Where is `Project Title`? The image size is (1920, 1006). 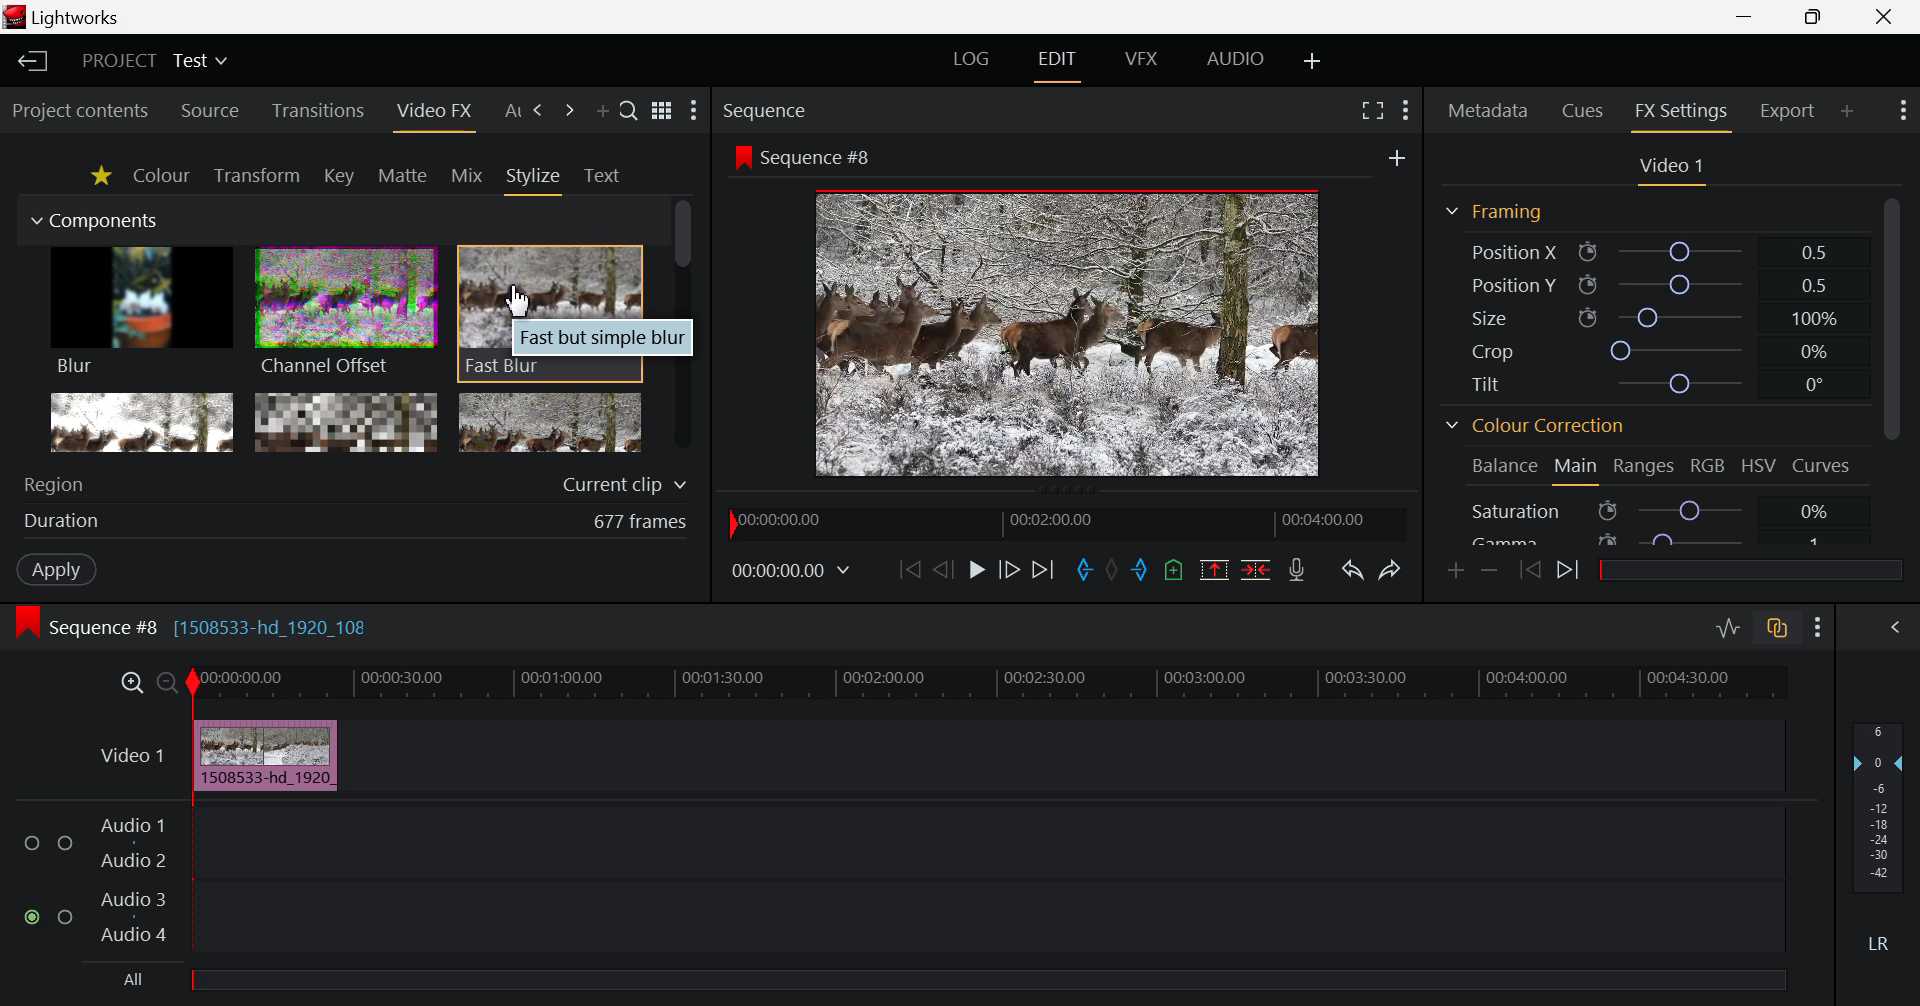 Project Title is located at coordinates (154, 59).